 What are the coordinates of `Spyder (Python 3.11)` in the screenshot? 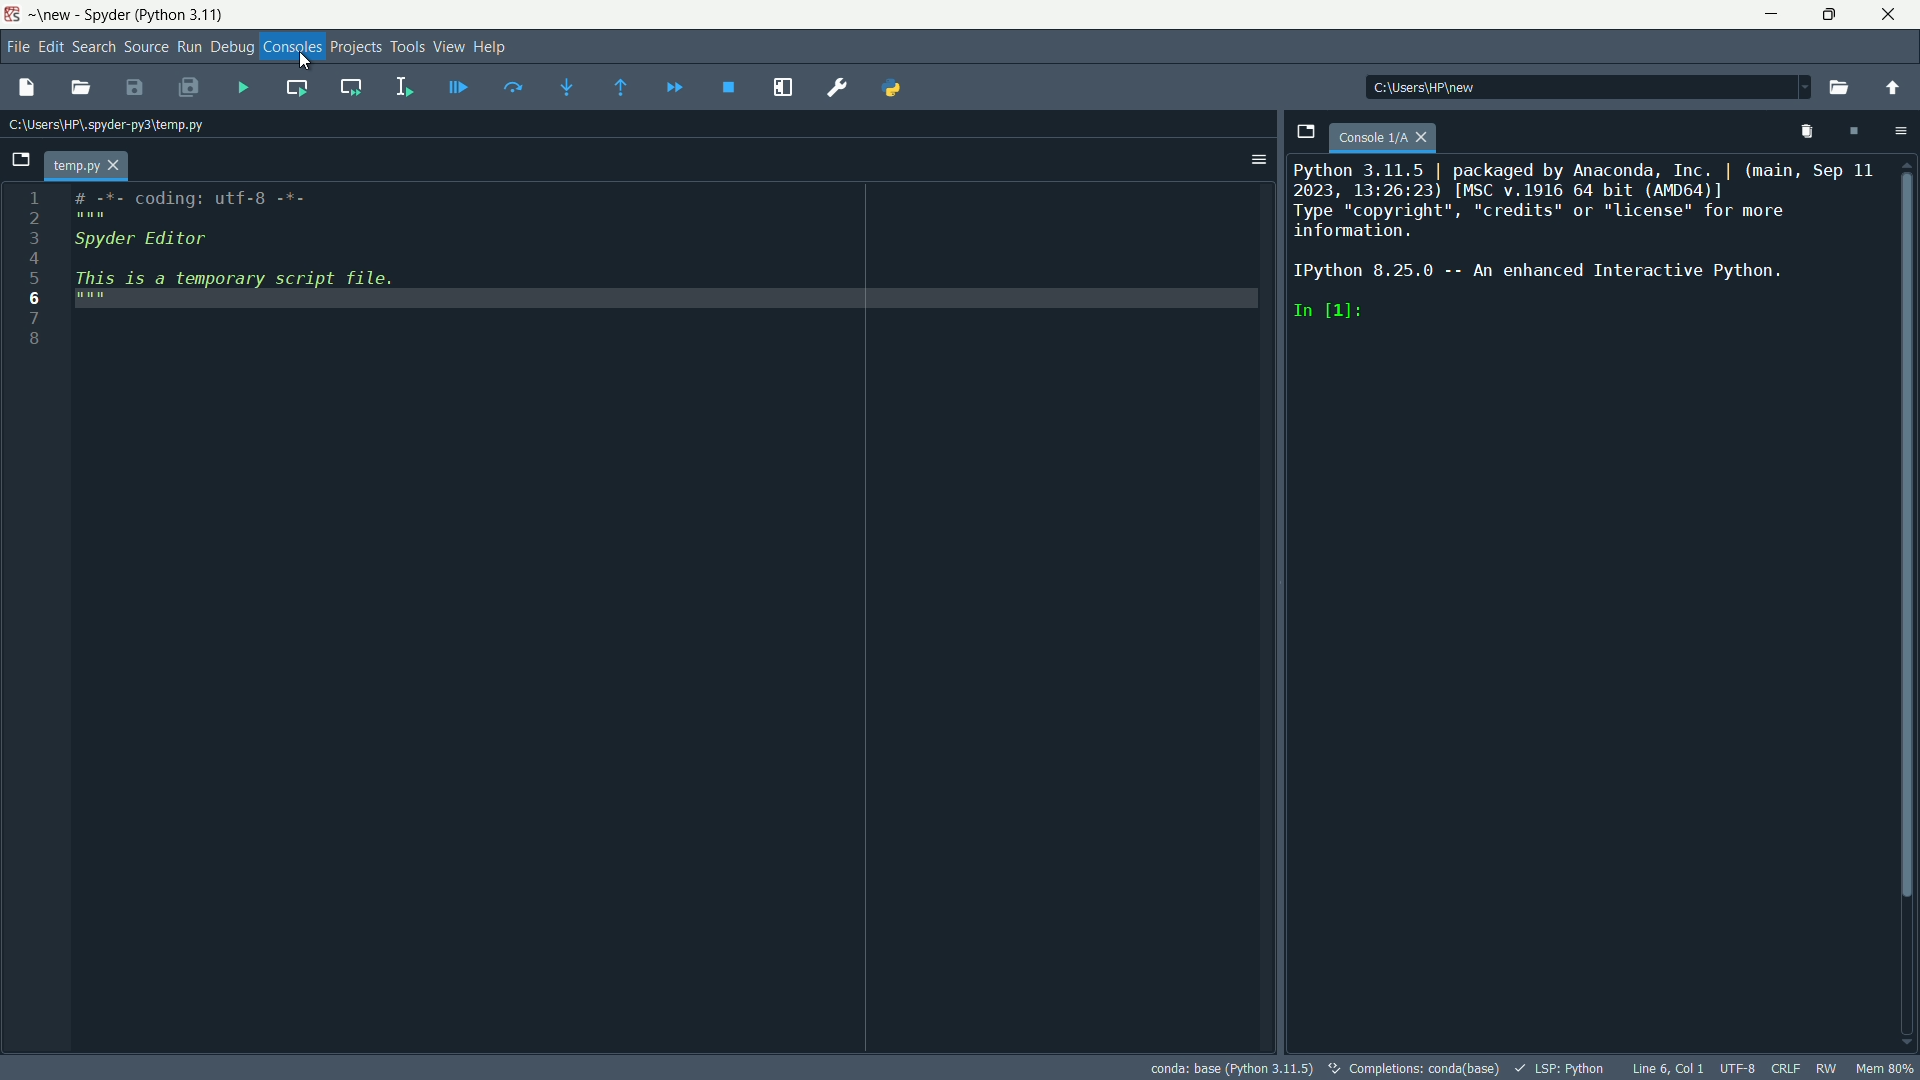 It's located at (158, 14).